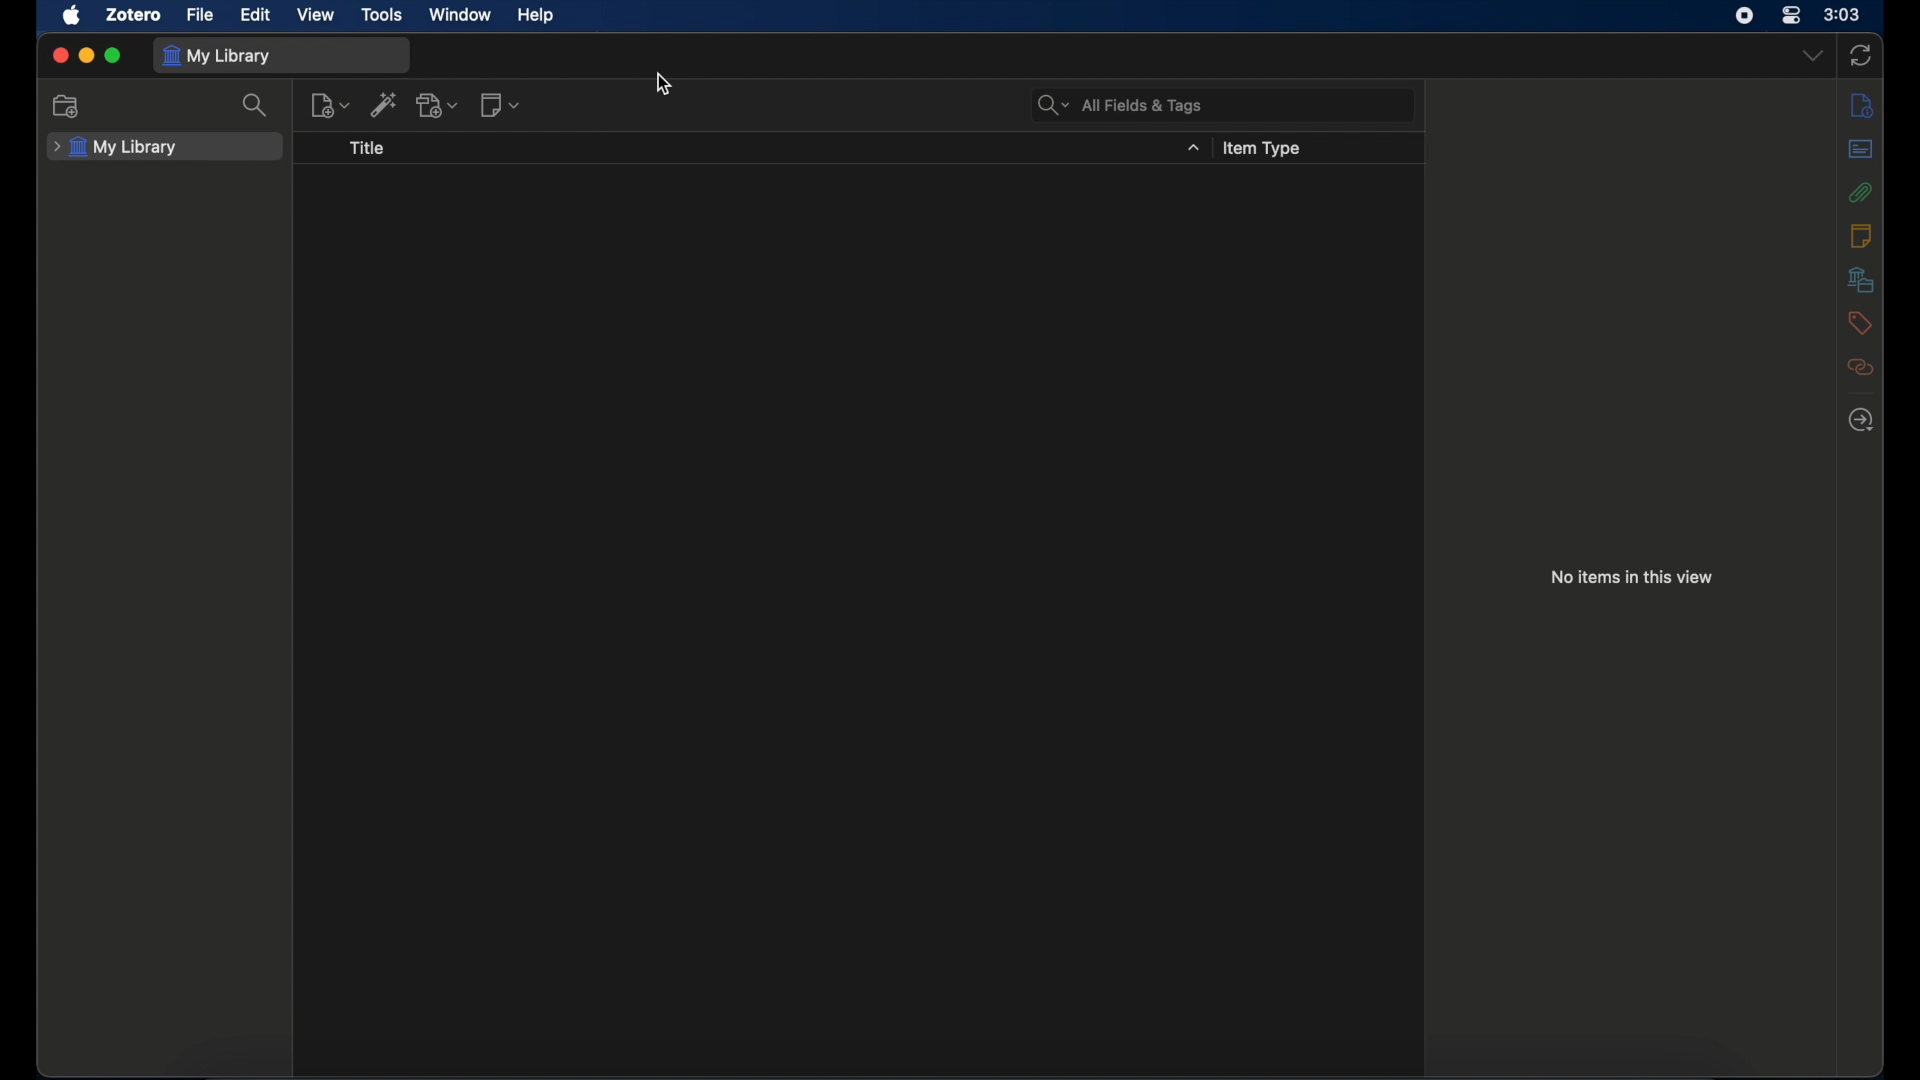 The height and width of the screenshot is (1080, 1920). What do you see at coordinates (535, 16) in the screenshot?
I see `help` at bounding box center [535, 16].